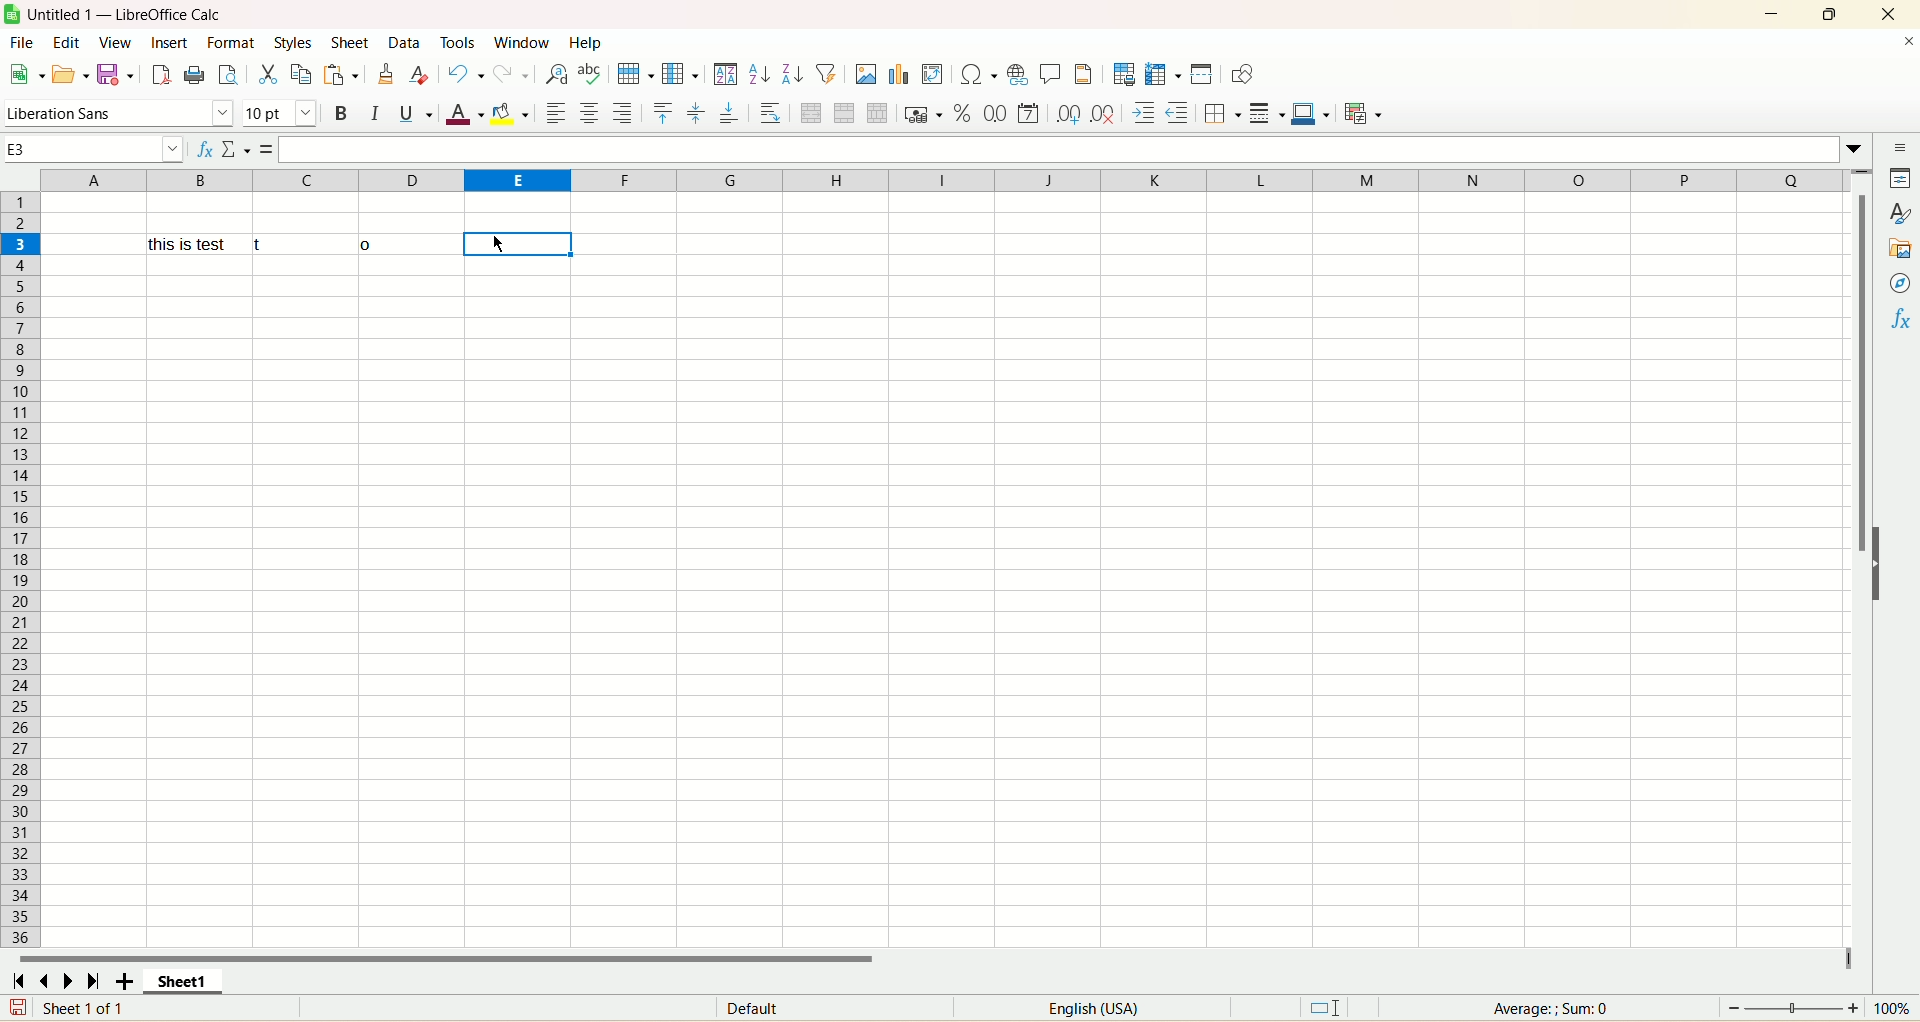  Describe the element at coordinates (588, 111) in the screenshot. I see `align center` at that location.